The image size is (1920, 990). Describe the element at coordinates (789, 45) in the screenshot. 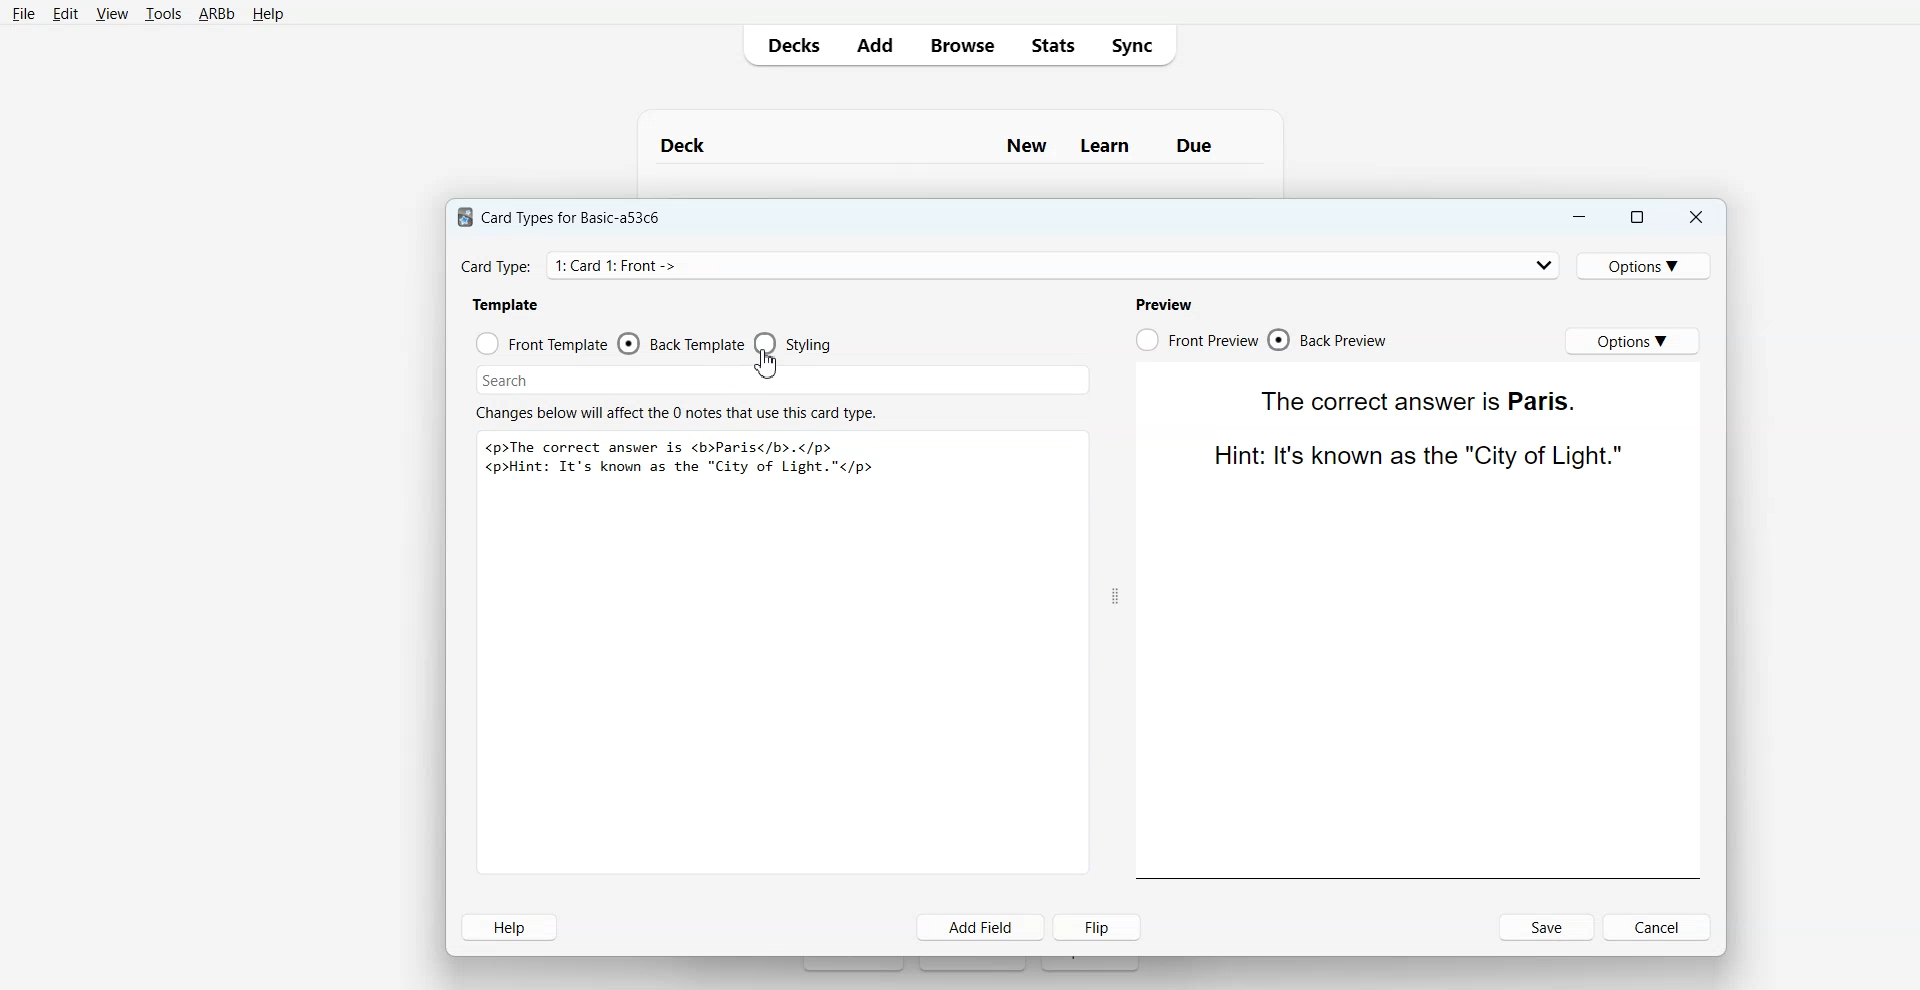

I see `Decks` at that location.